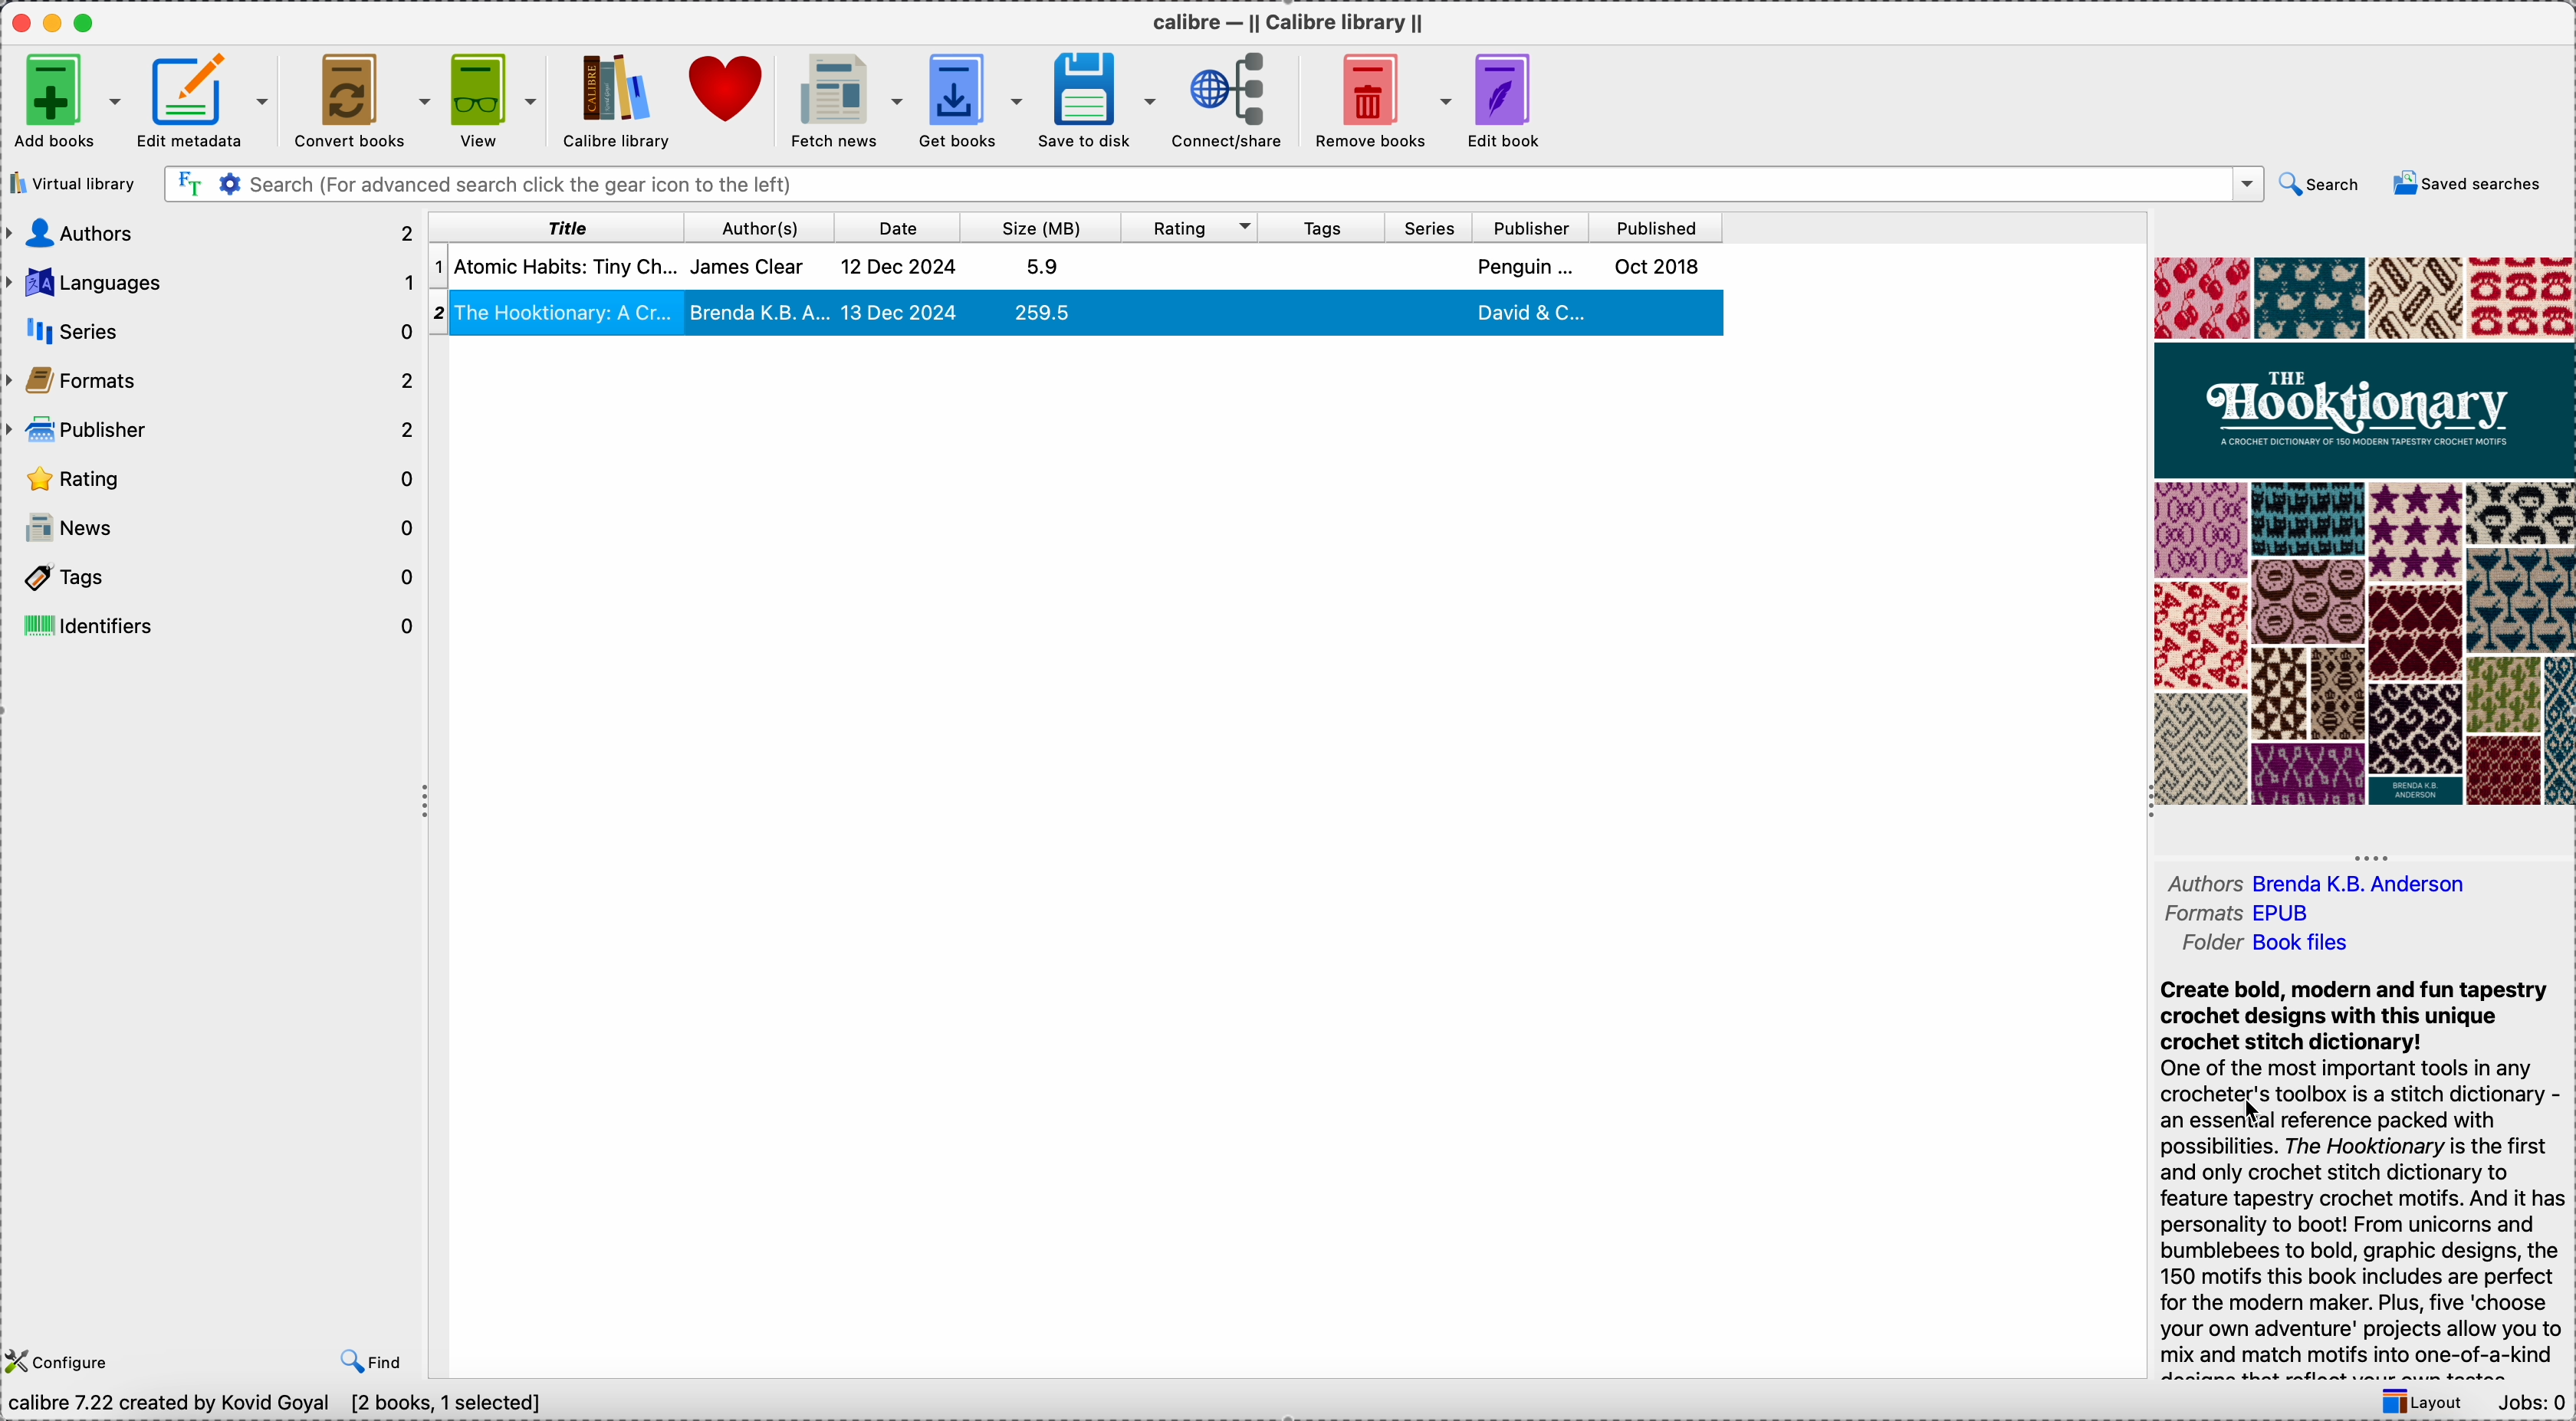  I want to click on rating, so click(216, 476).